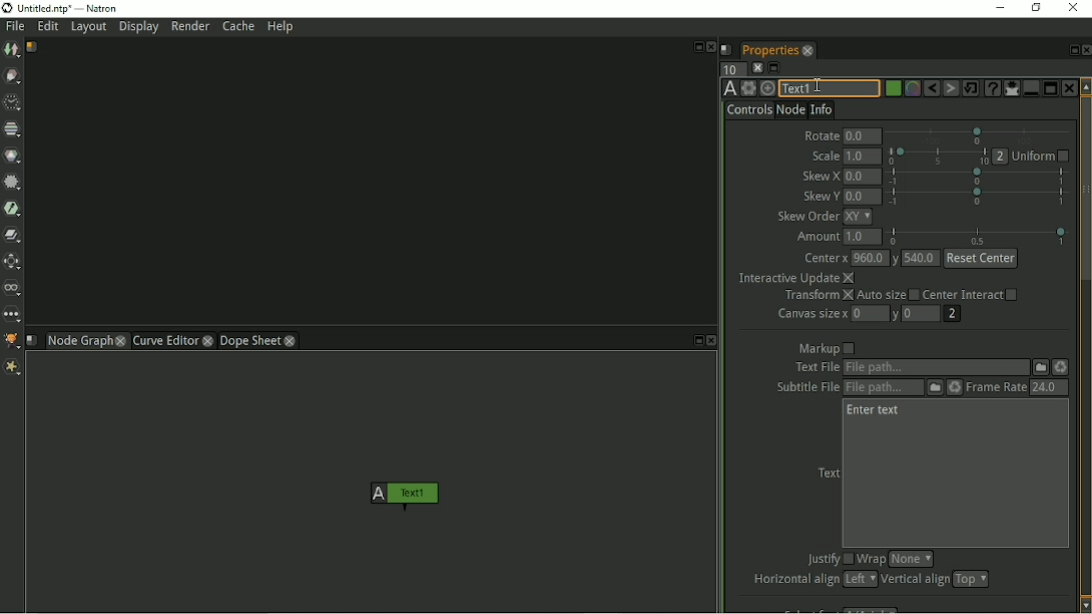  What do you see at coordinates (1062, 367) in the screenshot?
I see `Reload the file` at bounding box center [1062, 367].